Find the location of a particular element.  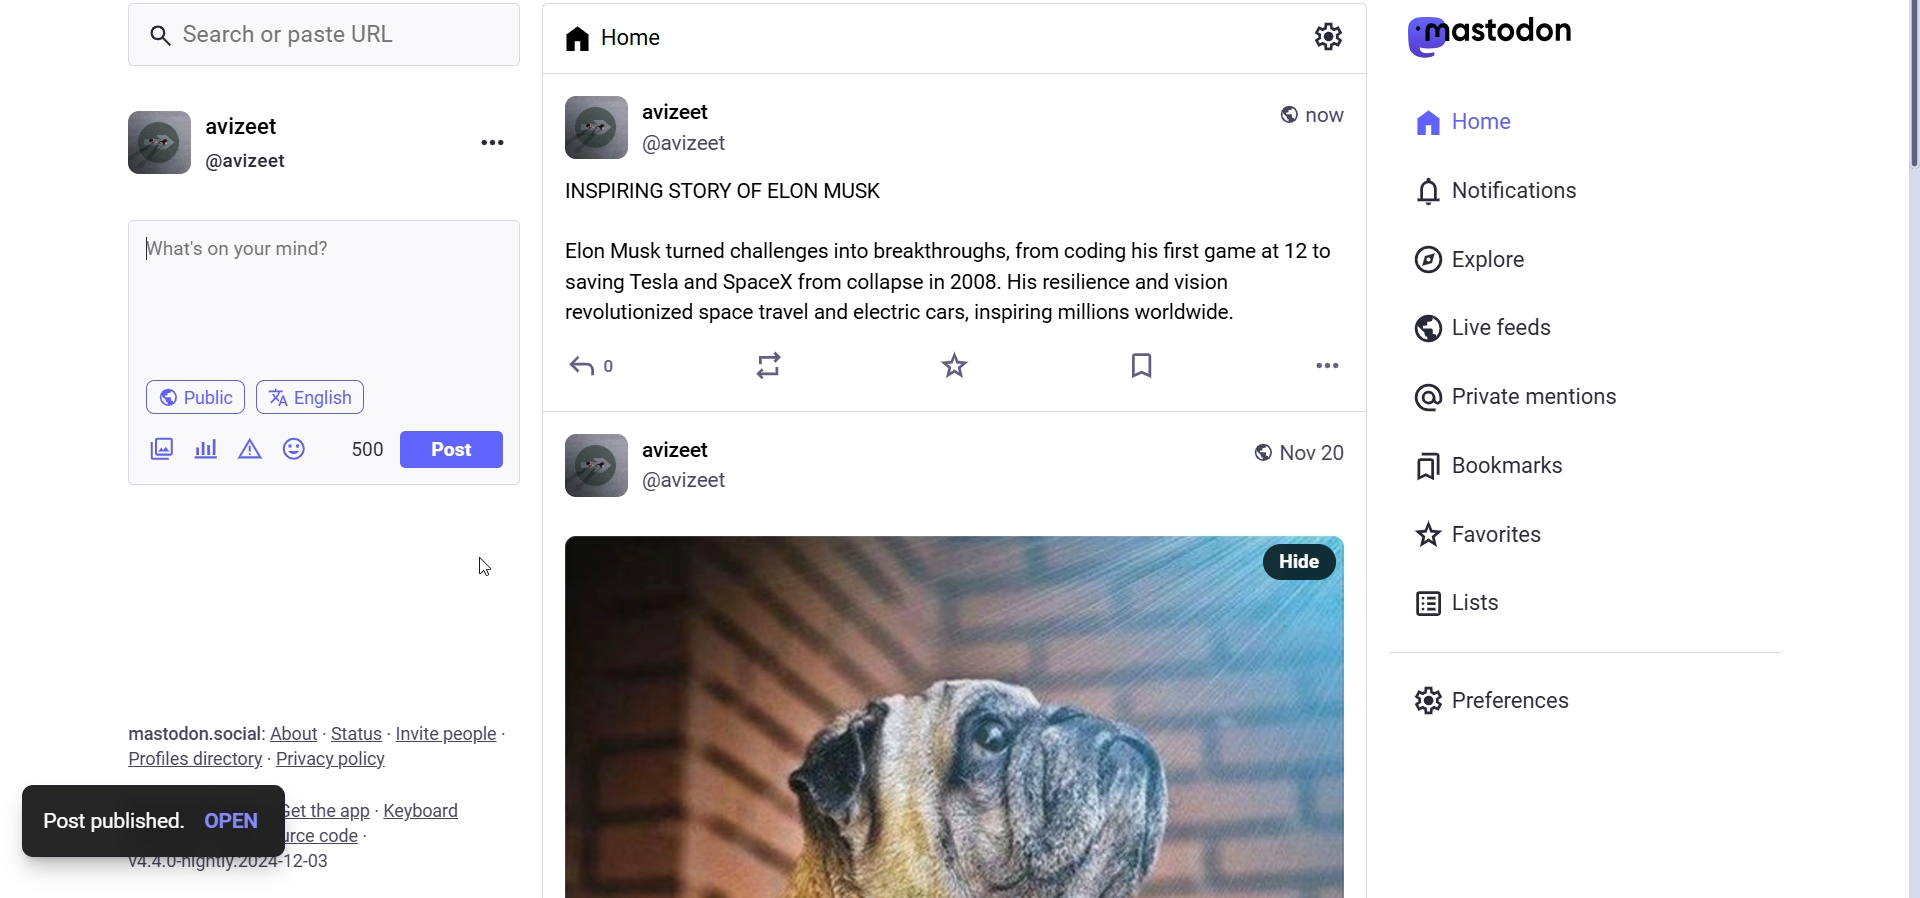

public  is located at coordinates (194, 397).